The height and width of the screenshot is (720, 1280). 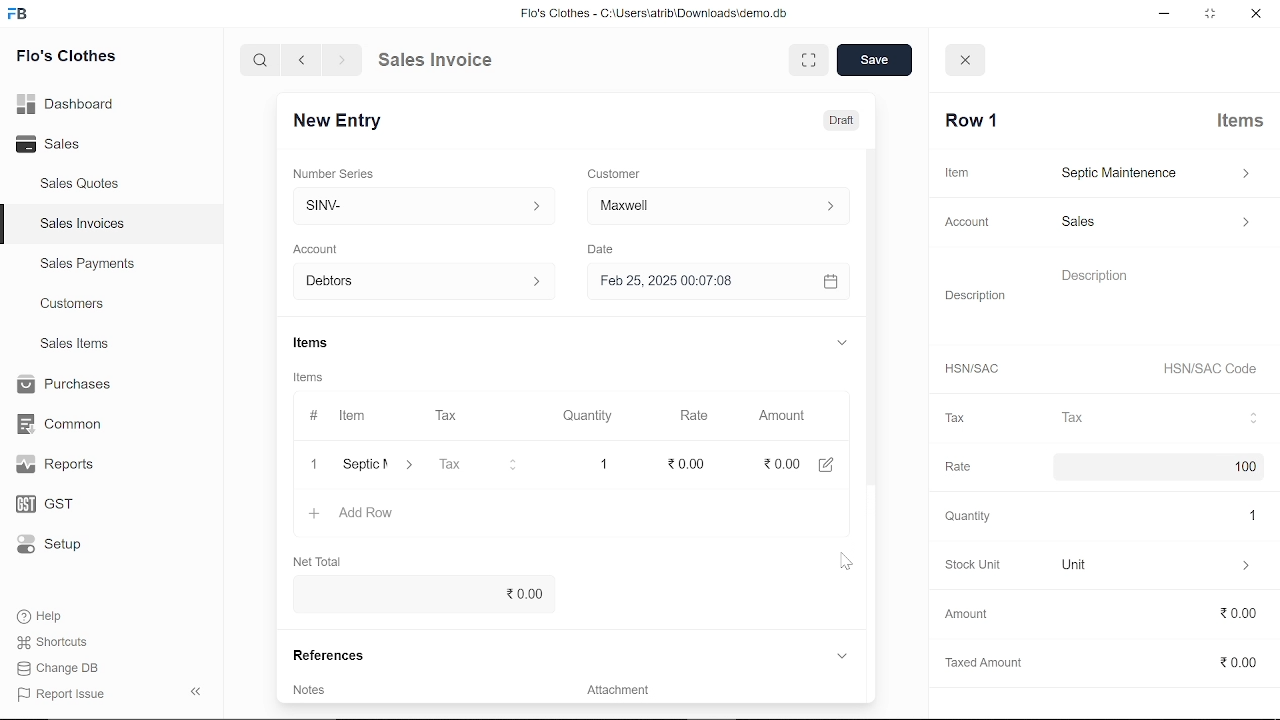 What do you see at coordinates (415, 202) in the screenshot?
I see `Insert number series` at bounding box center [415, 202].